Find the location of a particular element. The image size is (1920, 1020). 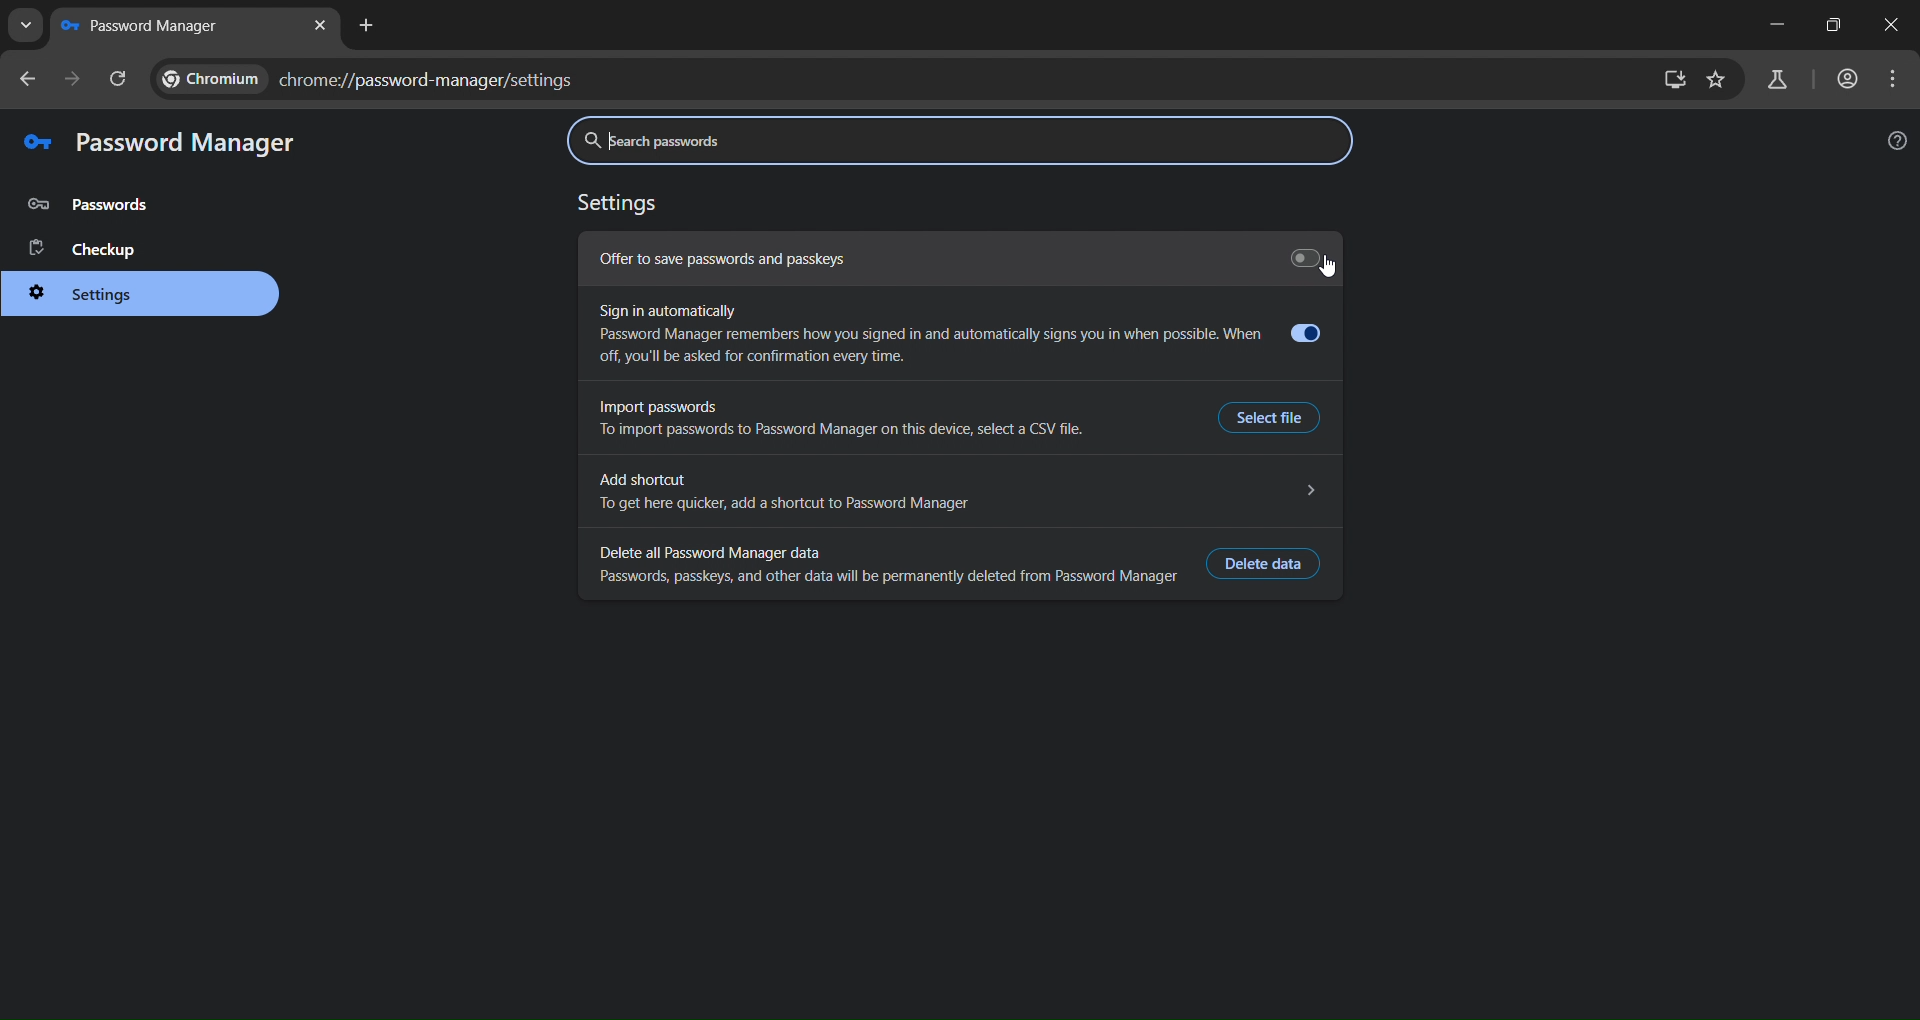

settings is located at coordinates (623, 202).